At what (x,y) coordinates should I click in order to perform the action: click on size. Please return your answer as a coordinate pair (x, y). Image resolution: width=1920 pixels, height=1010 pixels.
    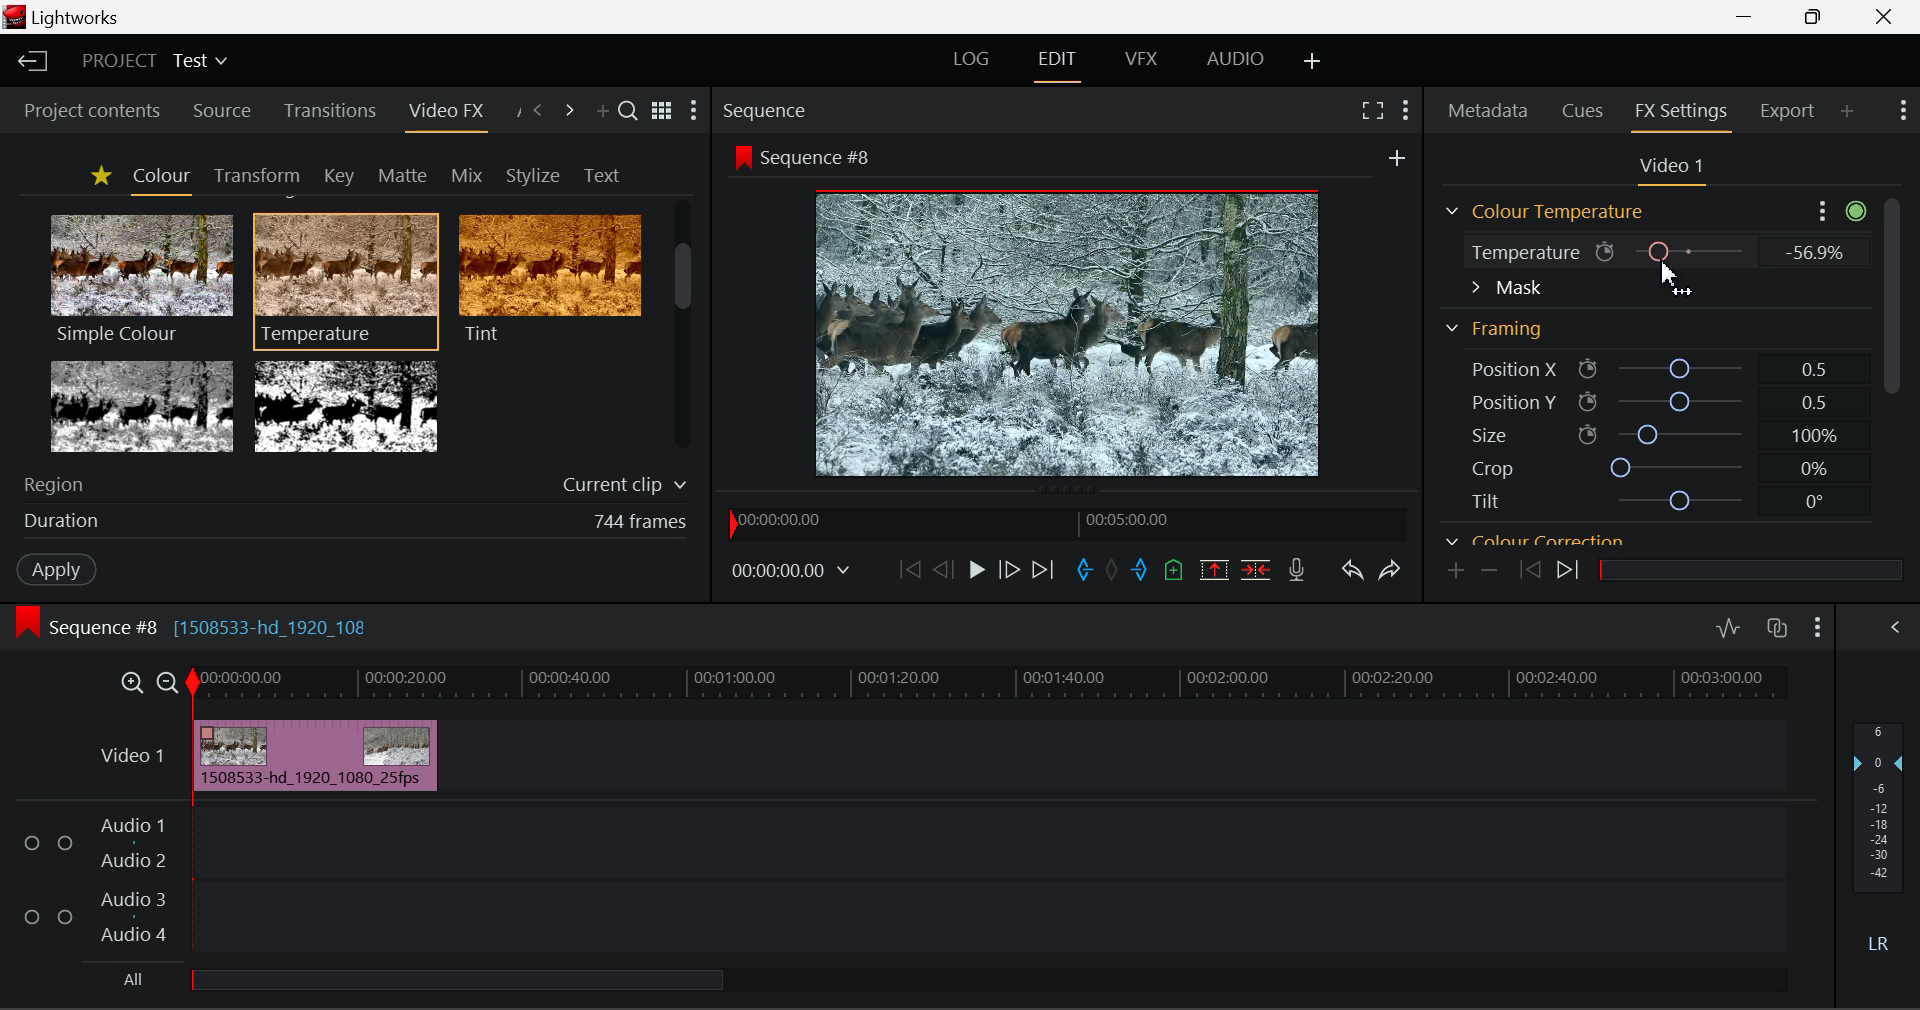
    Looking at the image, I should click on (1679, 432).